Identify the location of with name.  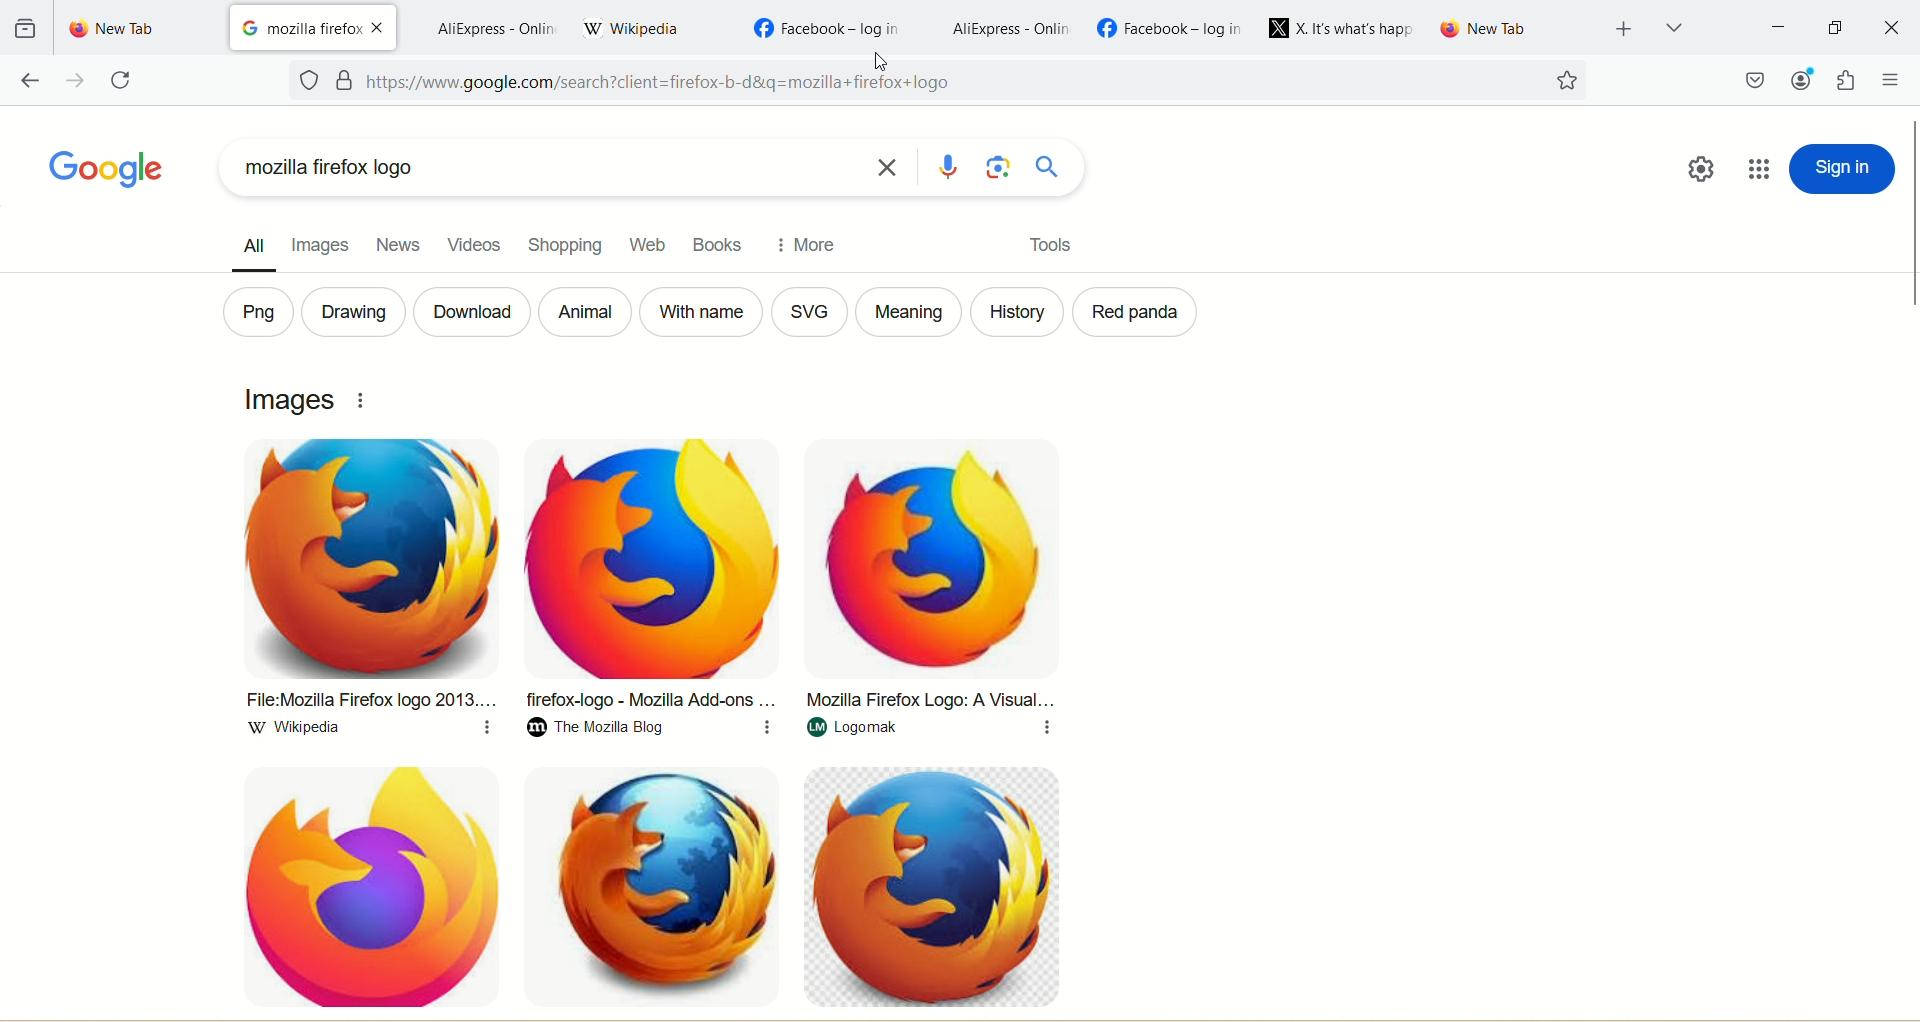
(701, 310).